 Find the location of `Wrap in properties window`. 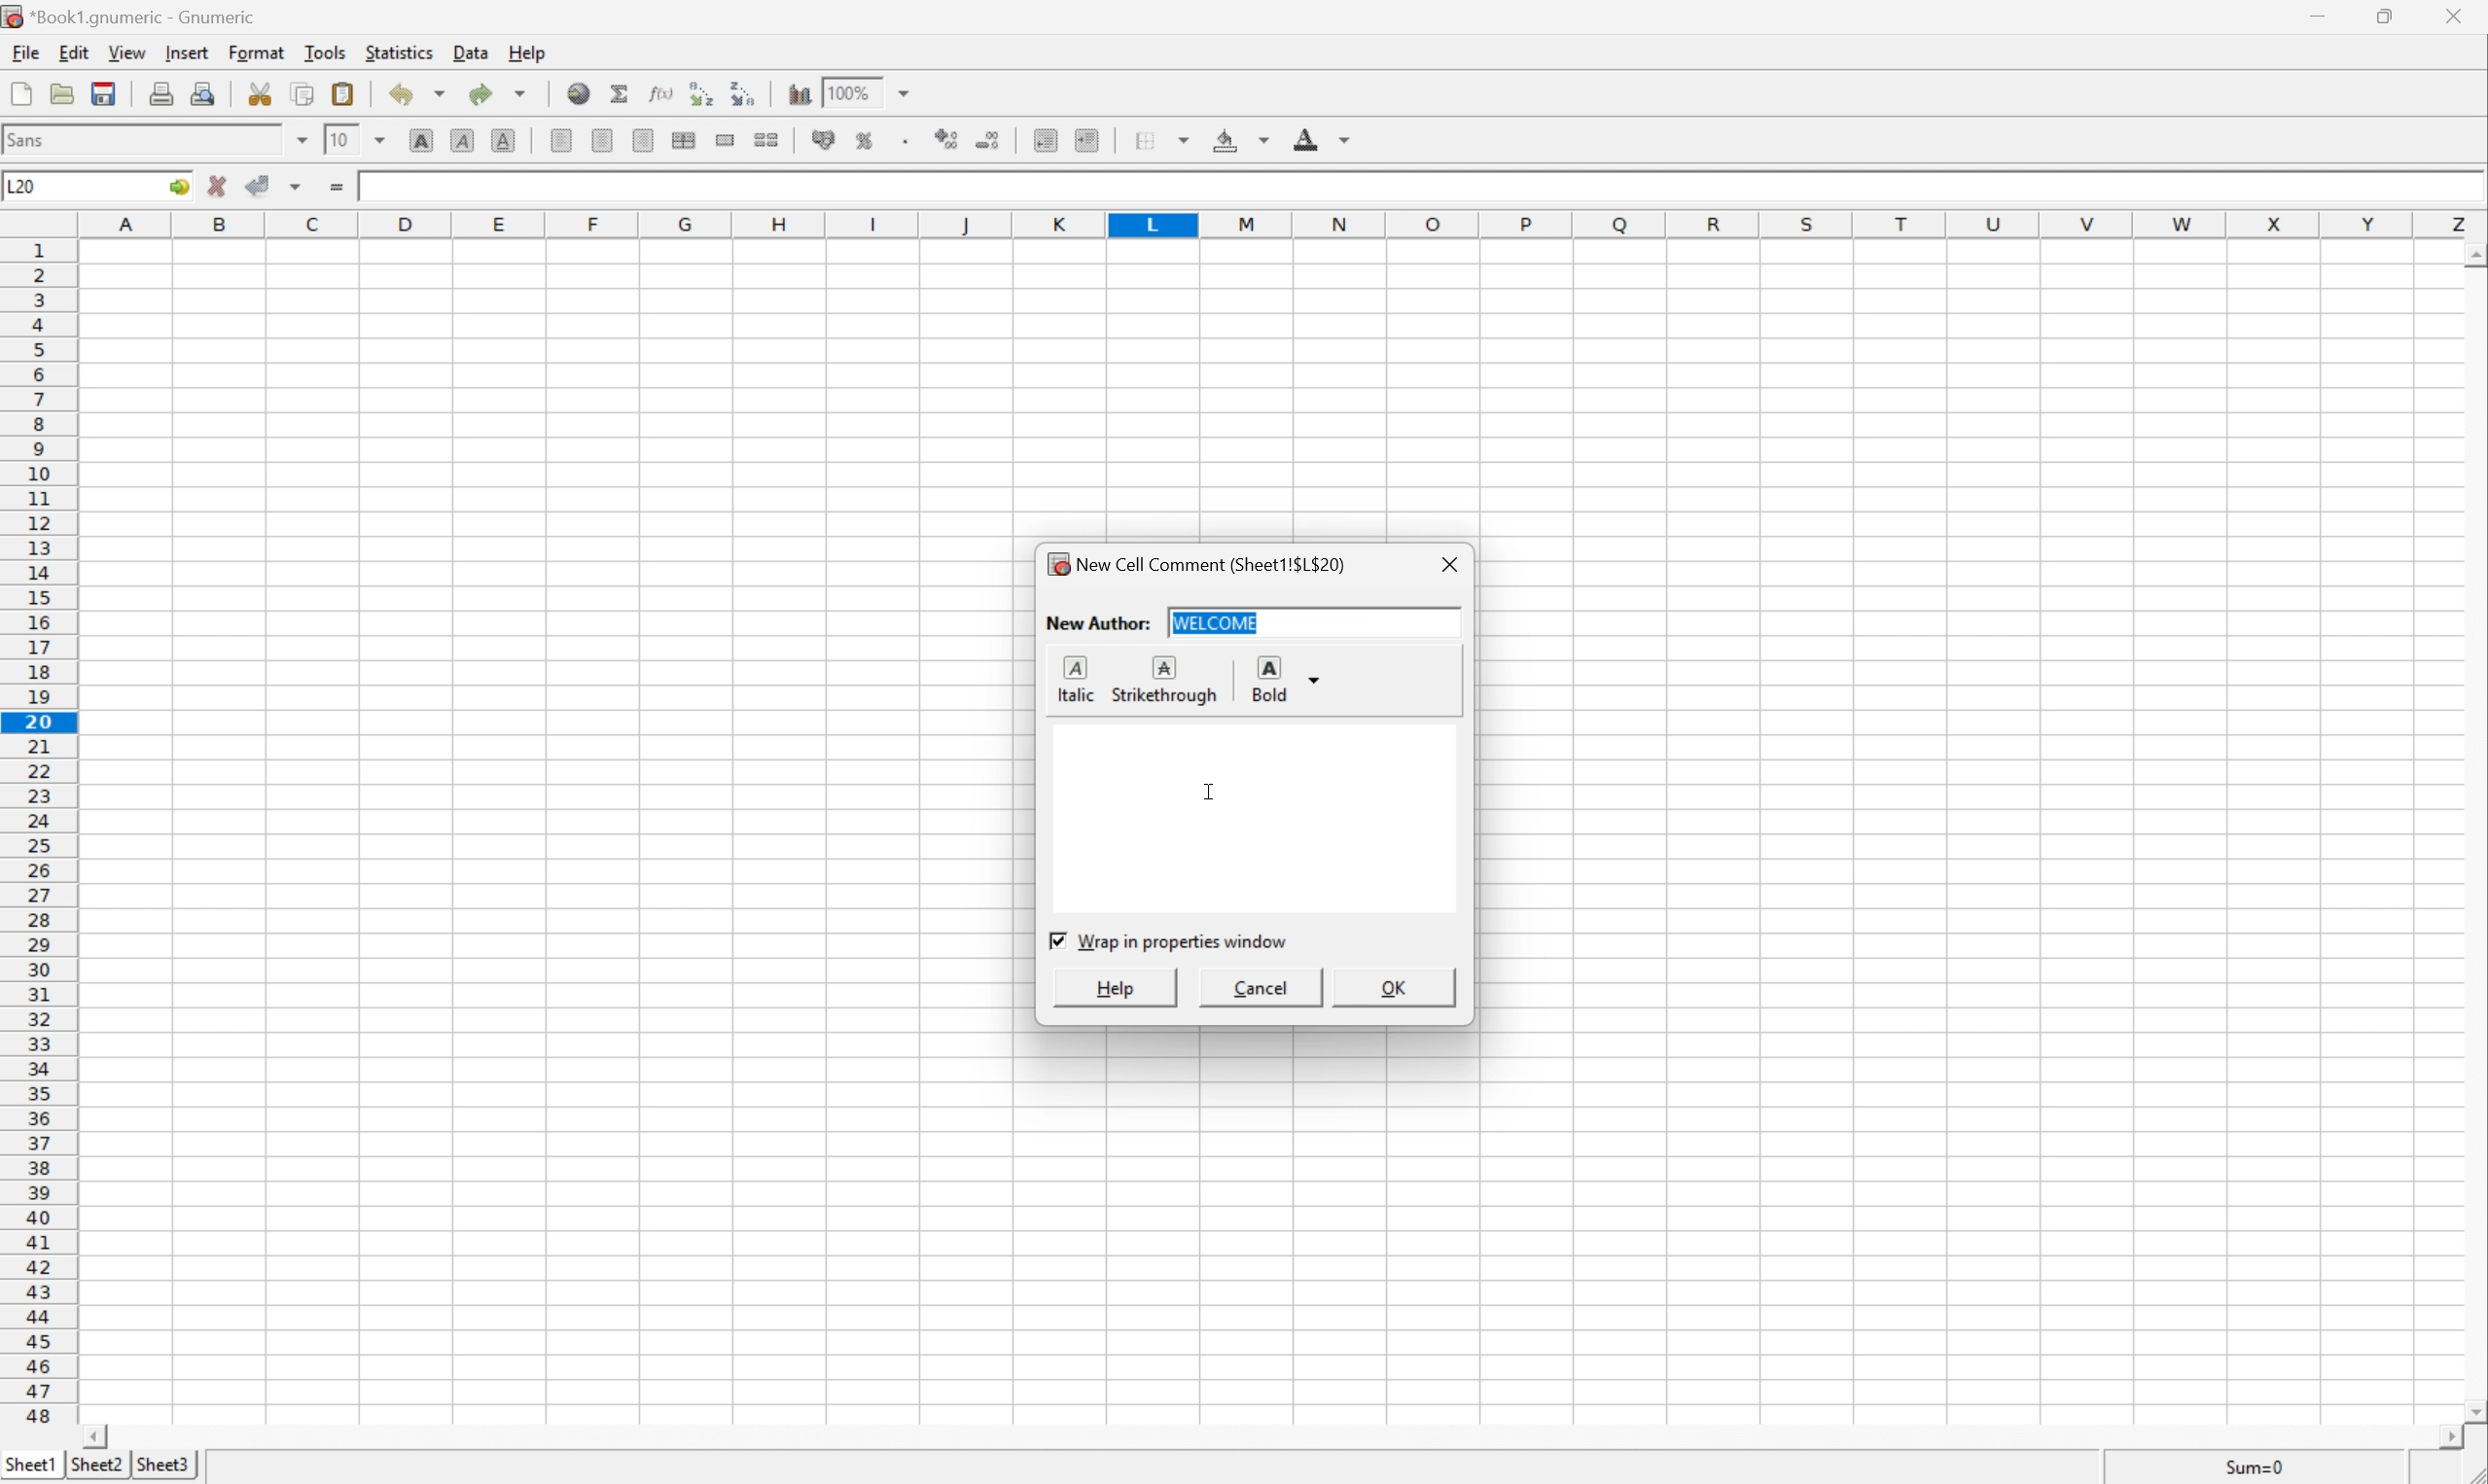

Wrap in properties window is located at coordinates (1184, 940).